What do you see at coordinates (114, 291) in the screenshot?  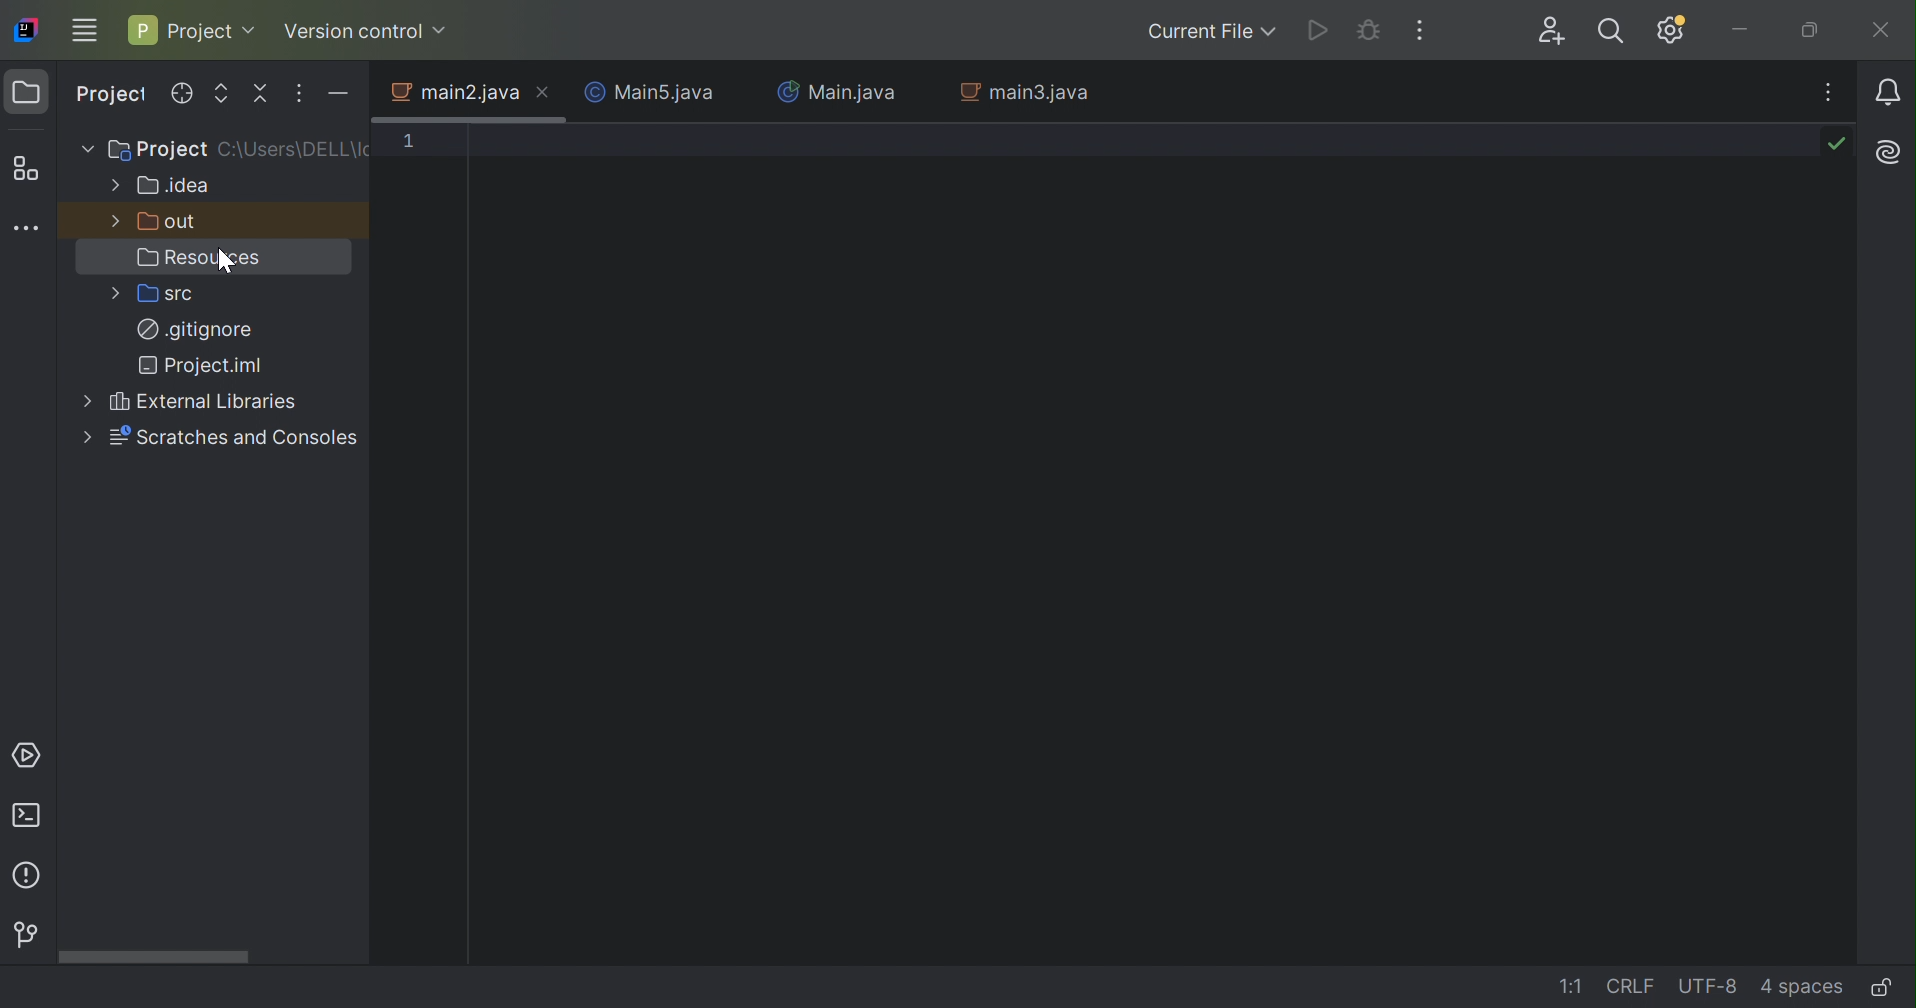 I see `More` at bounding box center [114, 291].